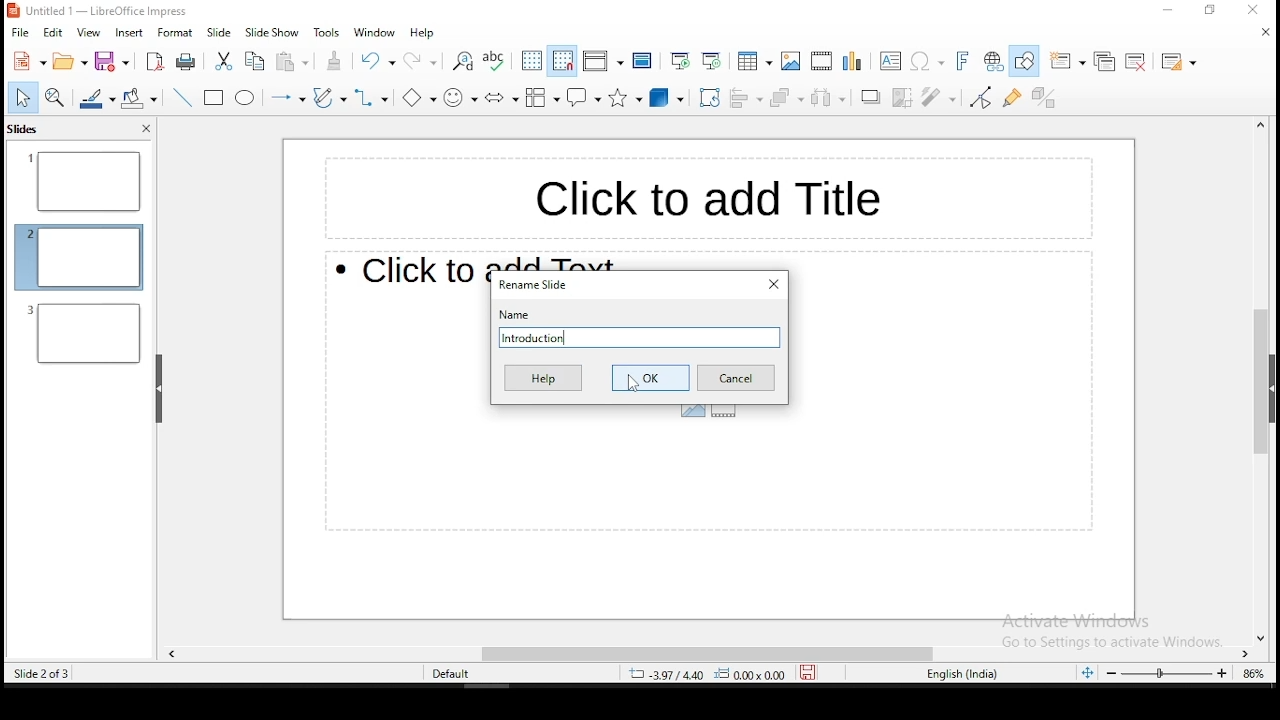 This screenshot has width=1280, height=720. I want to click on snap to grid, so click(560, 62).